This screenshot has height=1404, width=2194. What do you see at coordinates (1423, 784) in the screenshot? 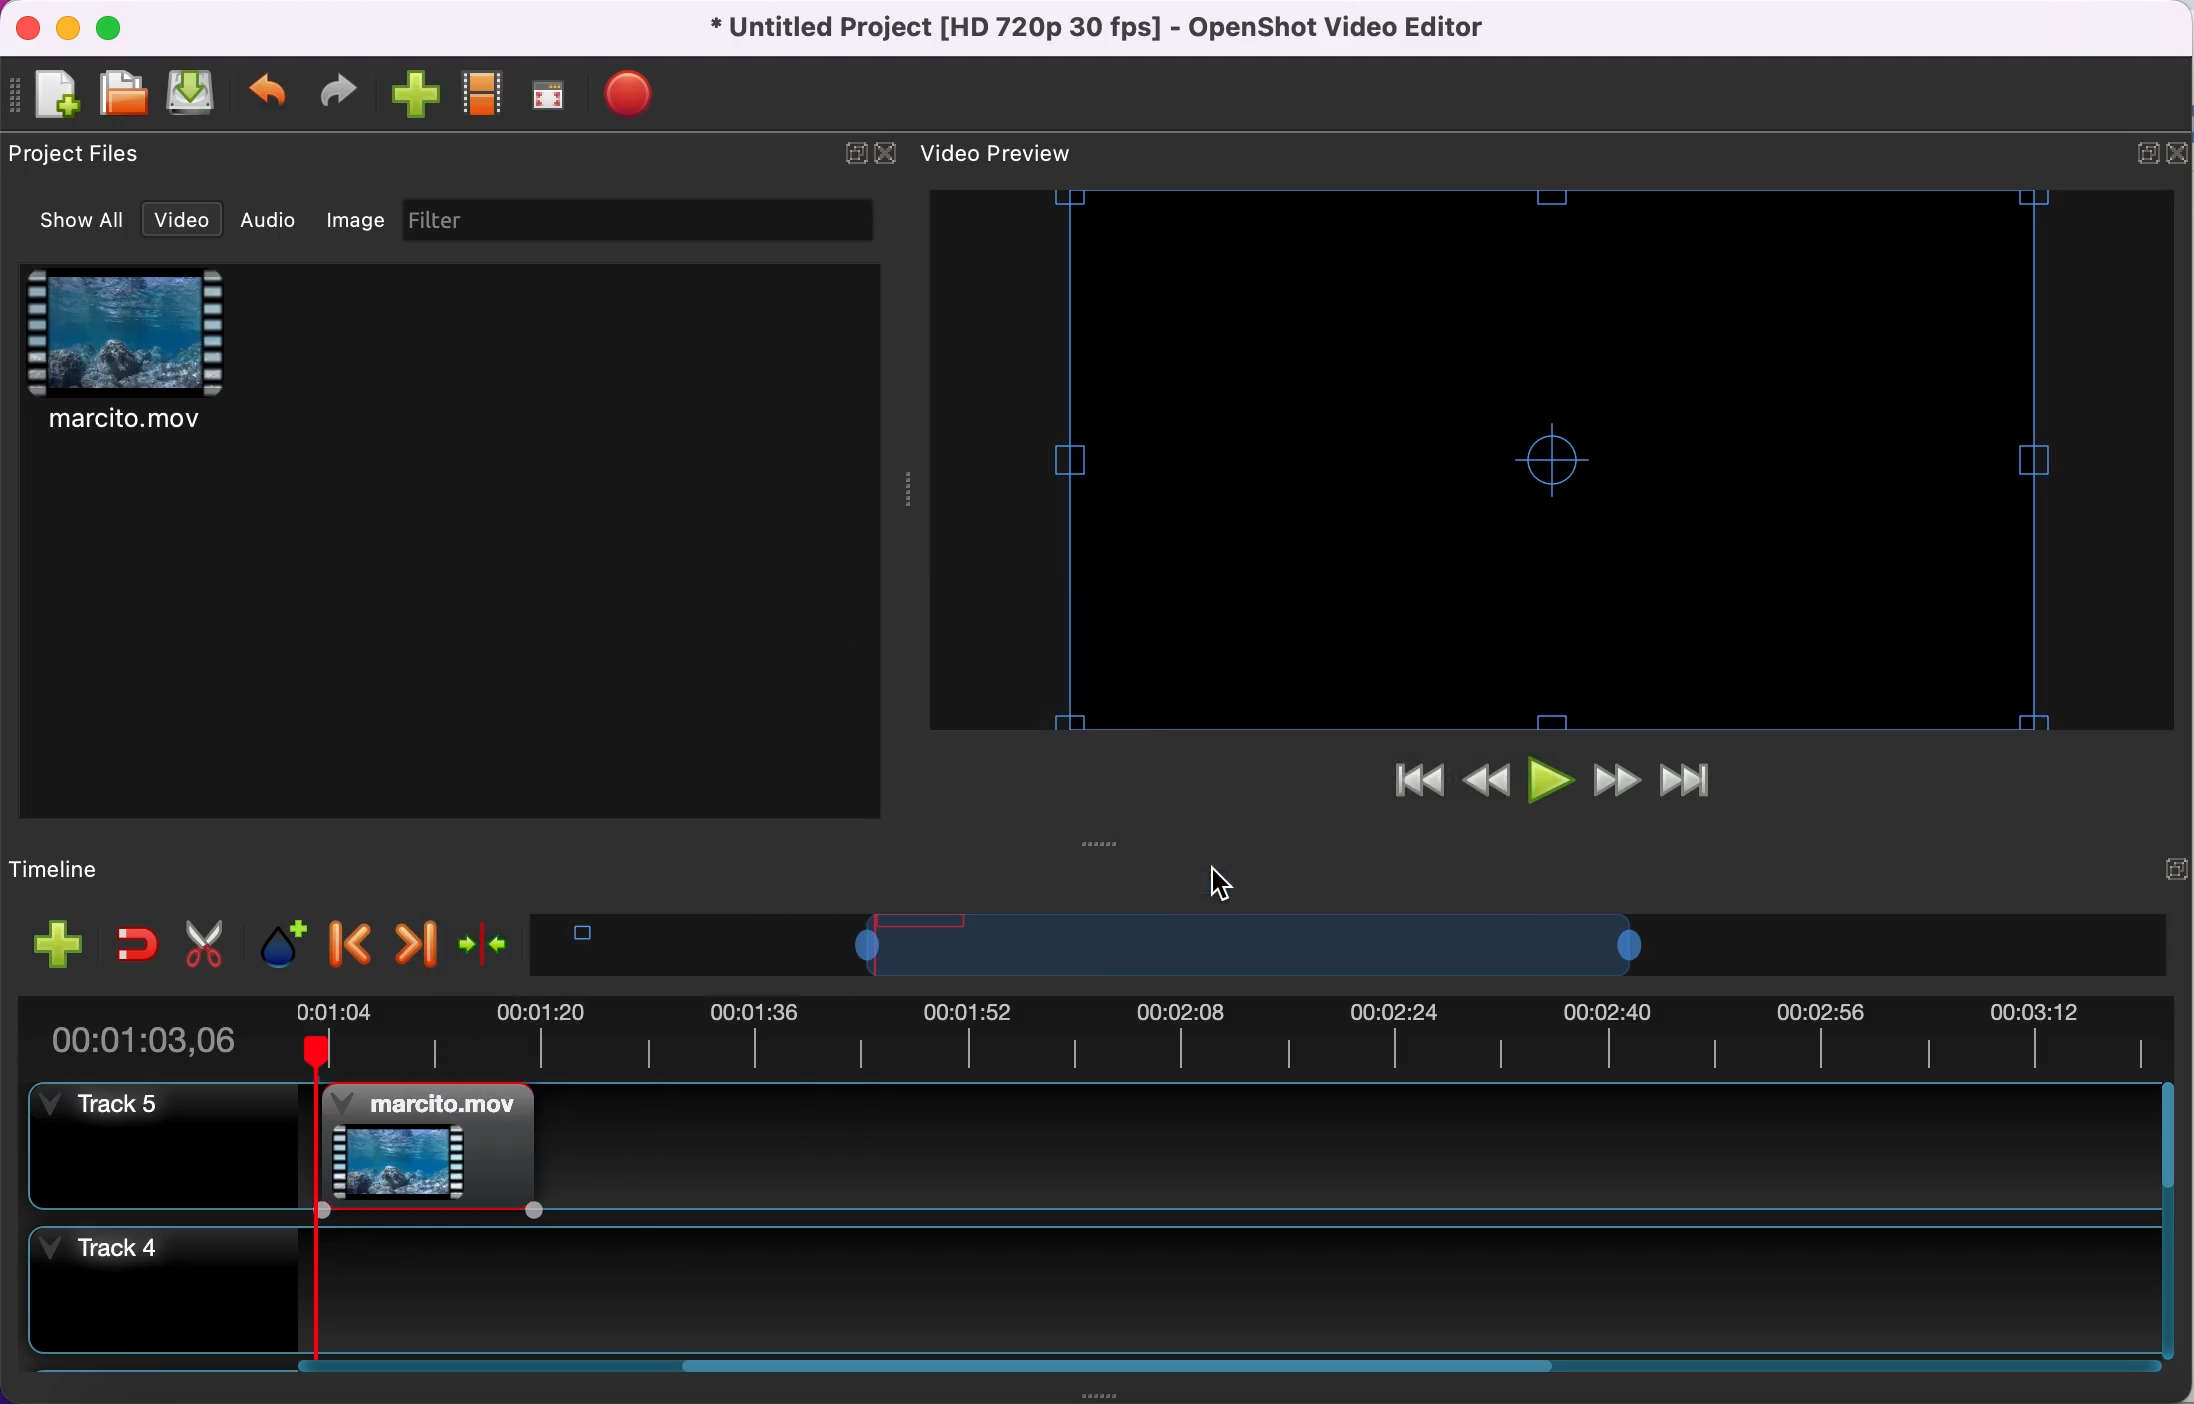
I see `jump to start` at bounding box center [1423, 784].